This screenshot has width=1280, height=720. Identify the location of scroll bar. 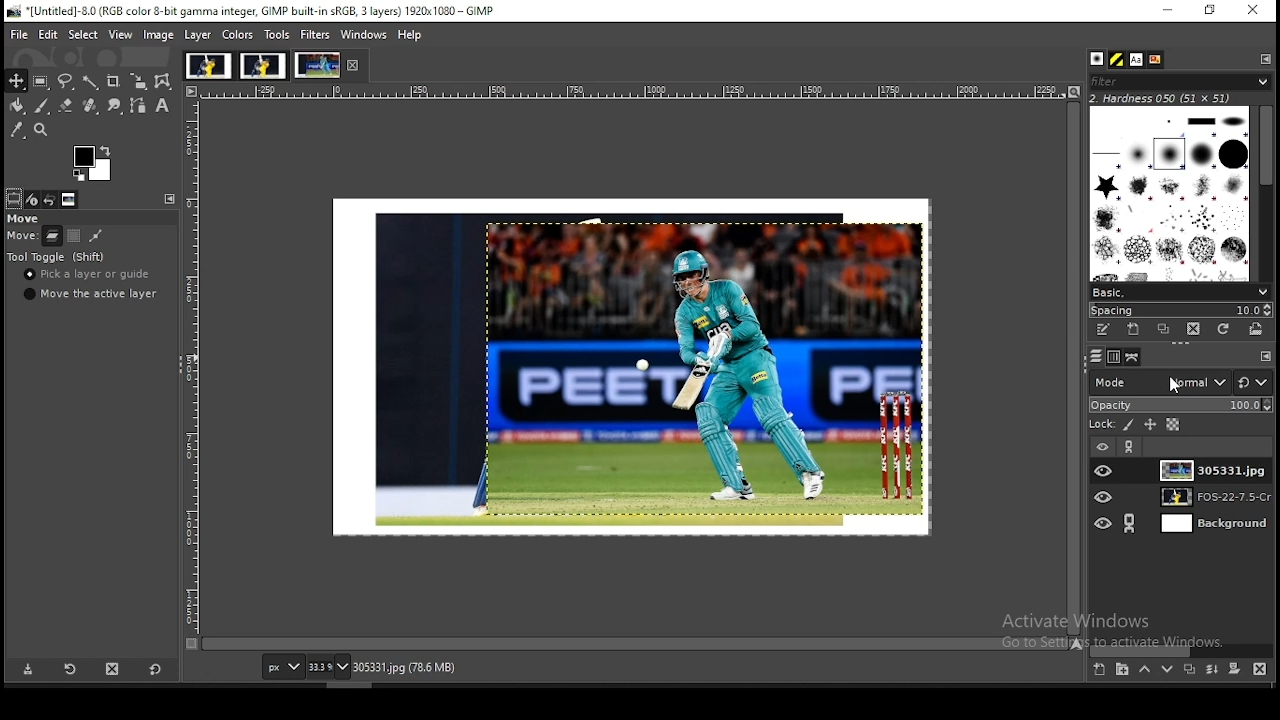
(1183, 651).